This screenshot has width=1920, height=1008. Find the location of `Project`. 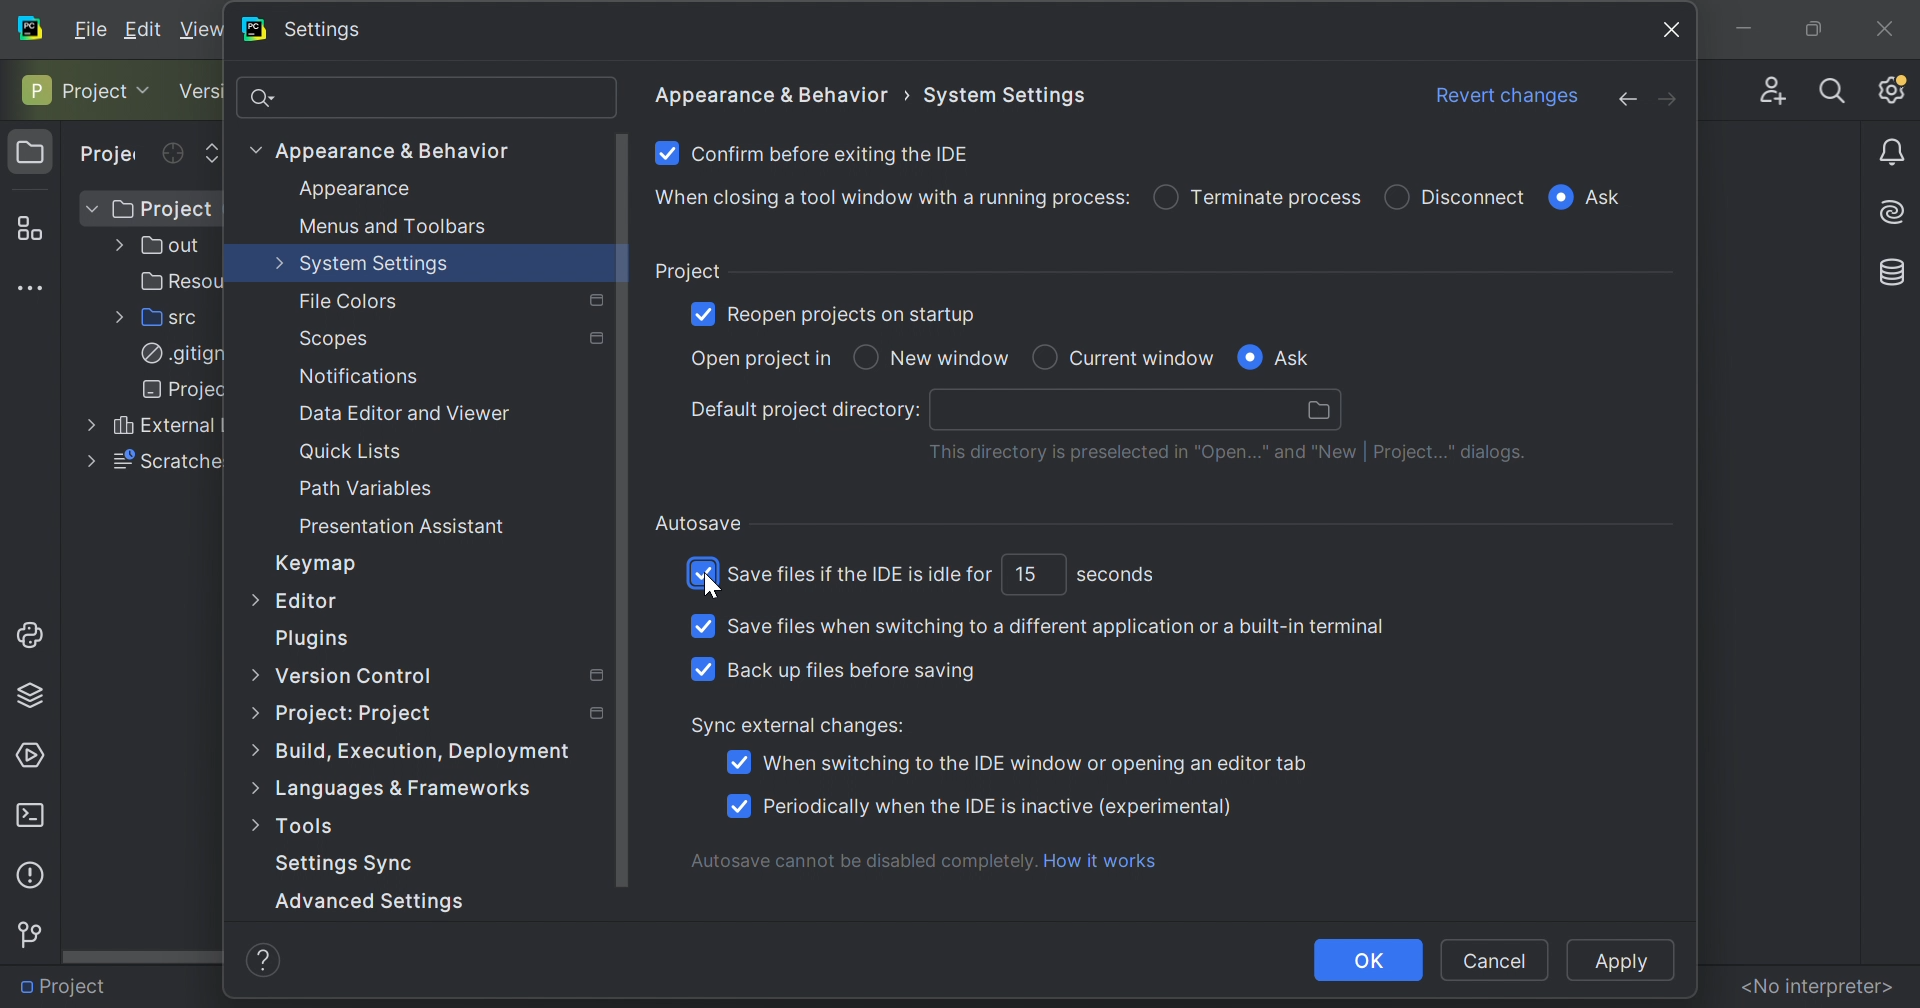

Project is located at coordinates (688, 269).